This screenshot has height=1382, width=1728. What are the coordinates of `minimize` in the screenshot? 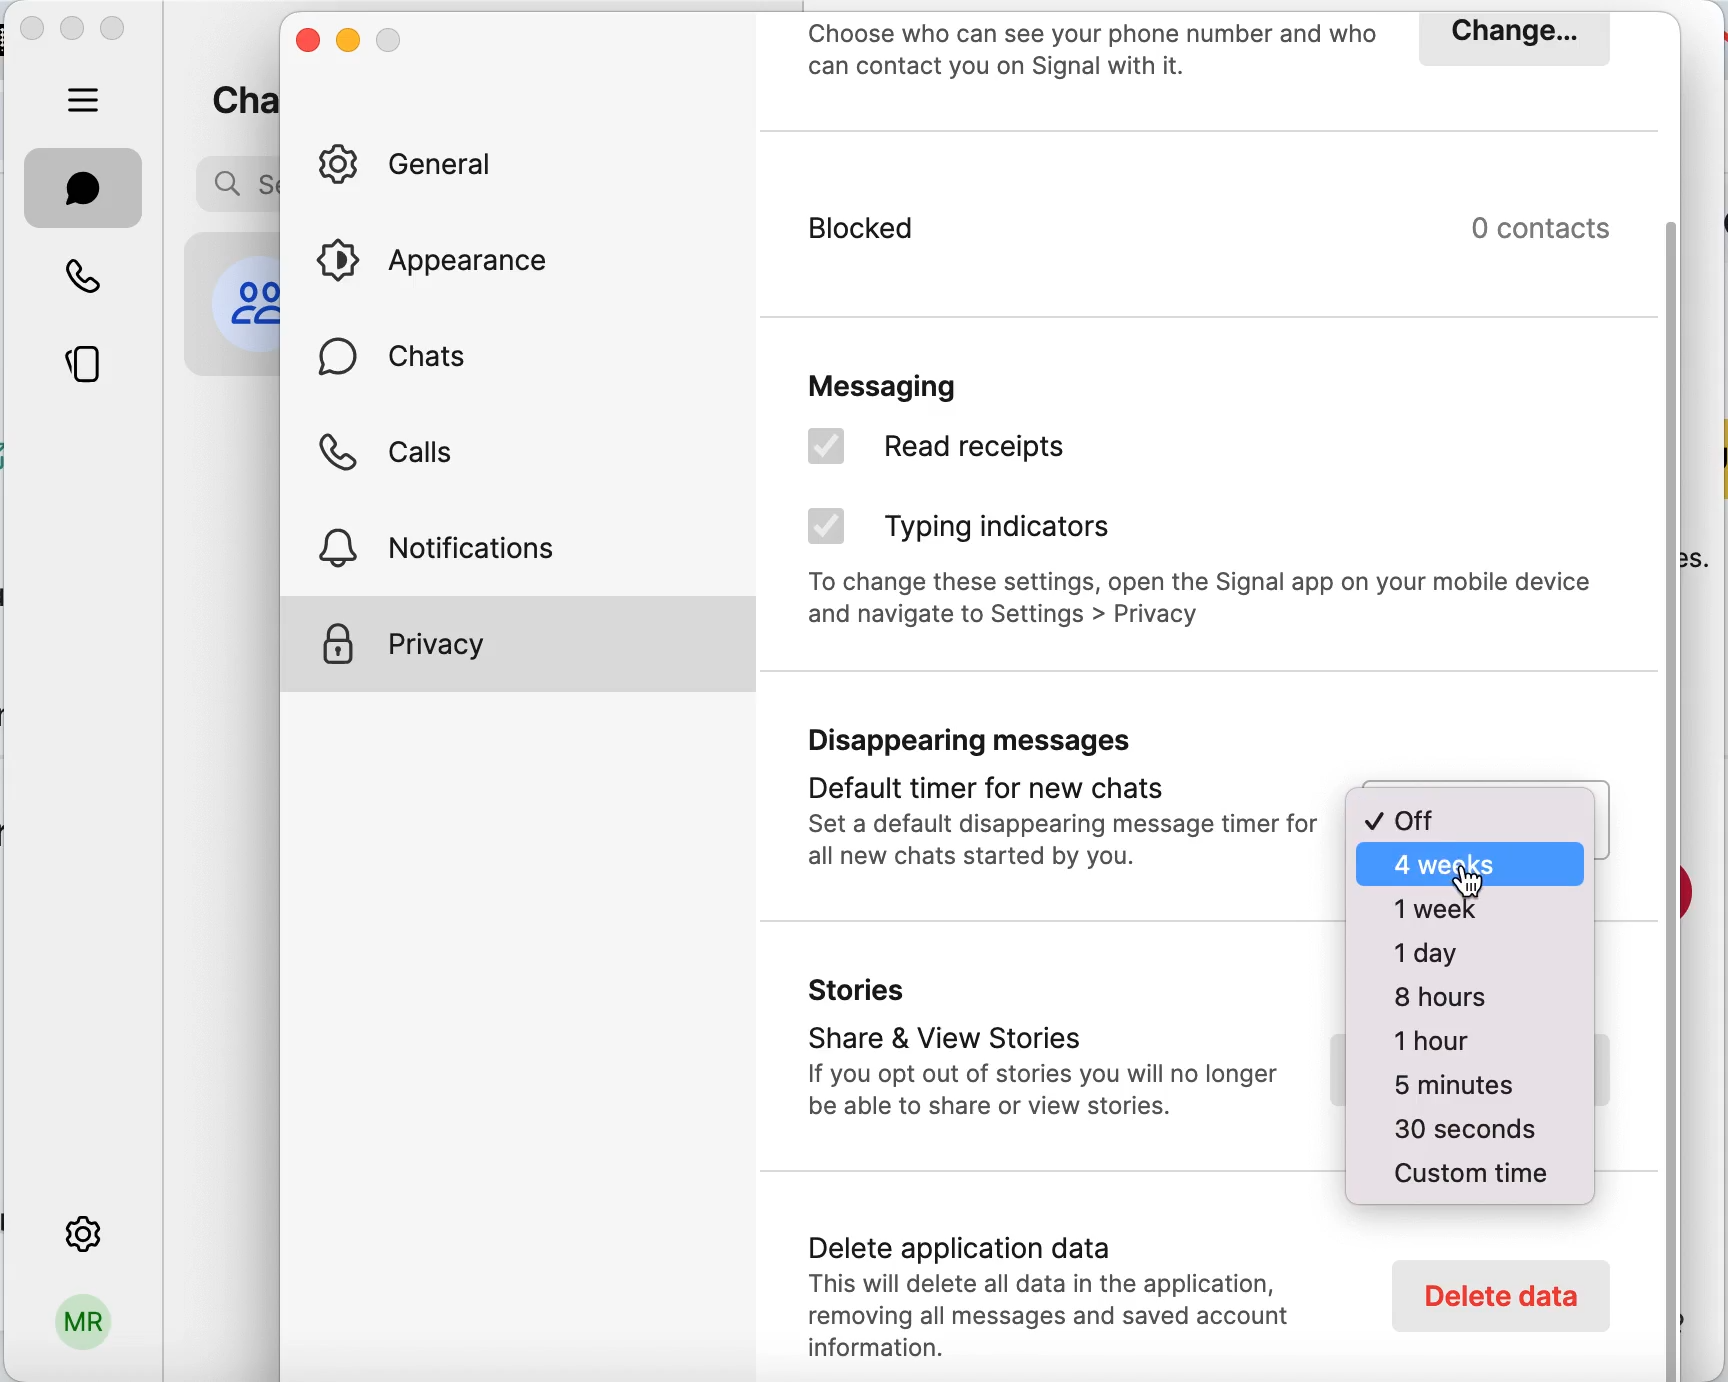 It's located at (73, 27).